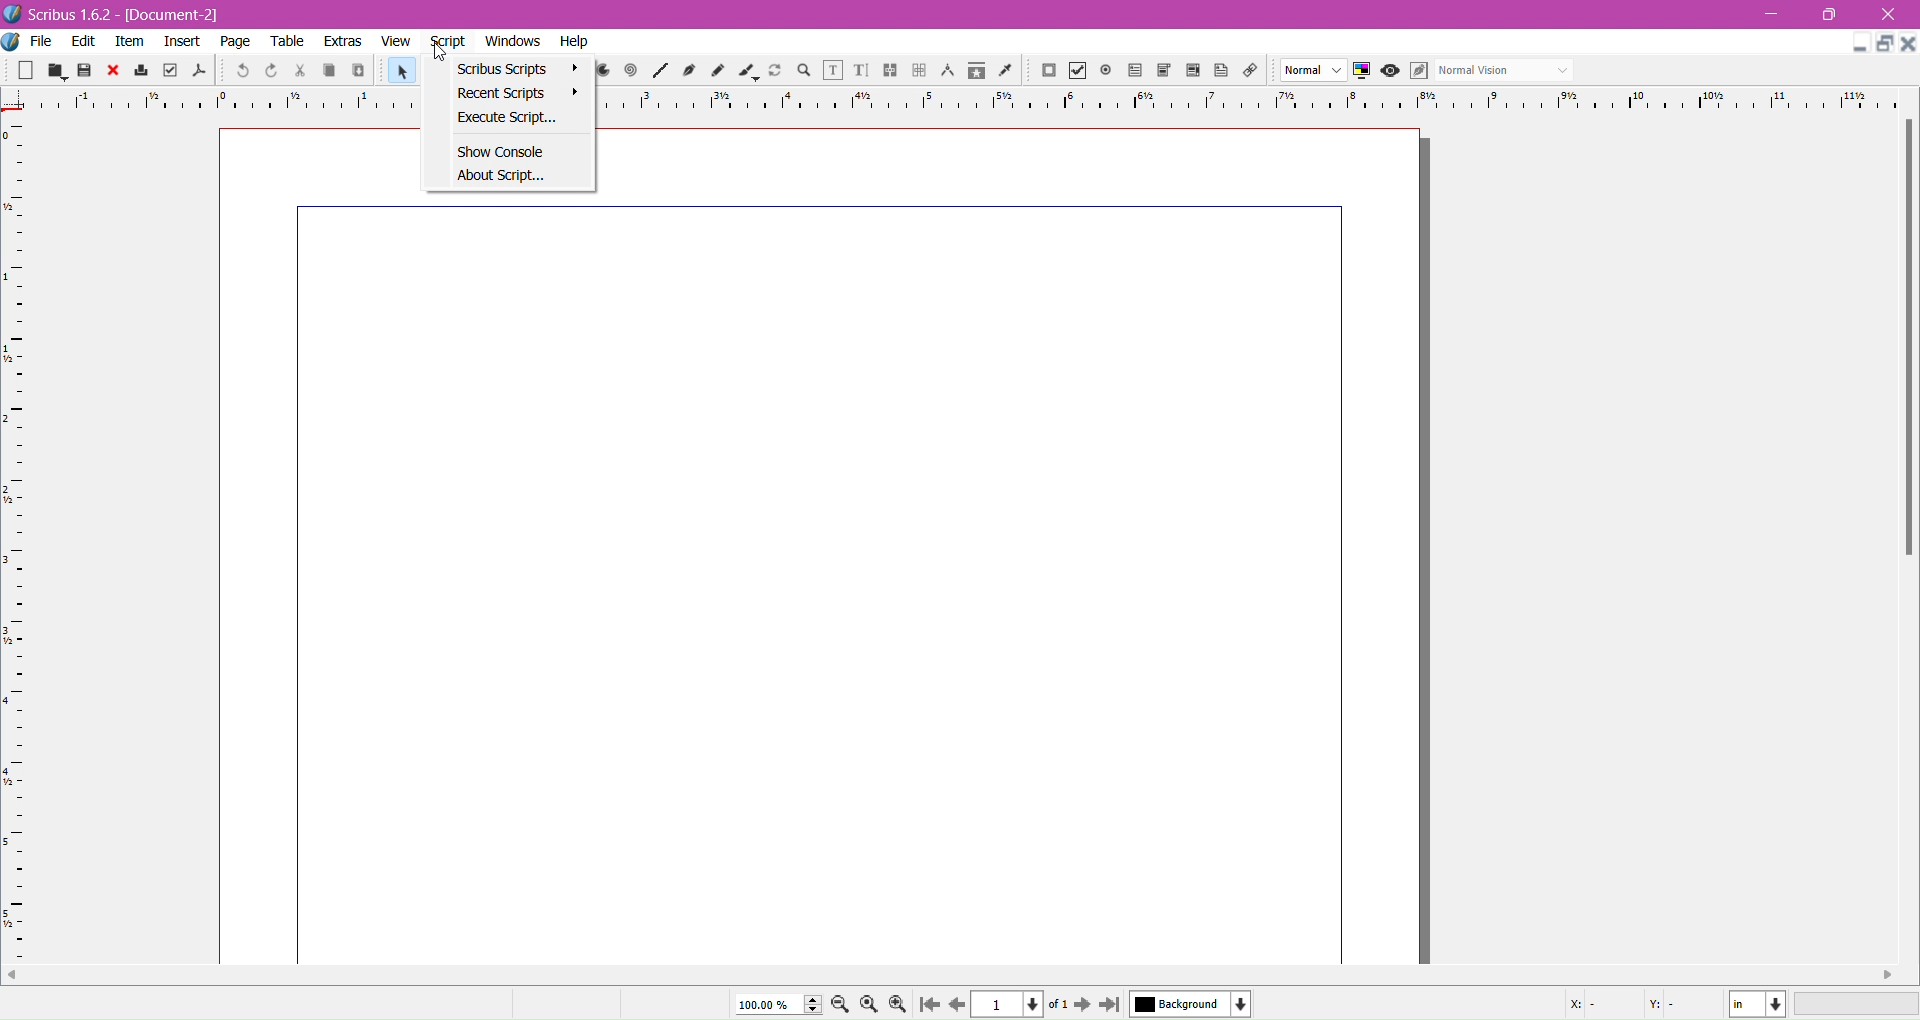  I want to click on Close Document, so click(1908, 44).